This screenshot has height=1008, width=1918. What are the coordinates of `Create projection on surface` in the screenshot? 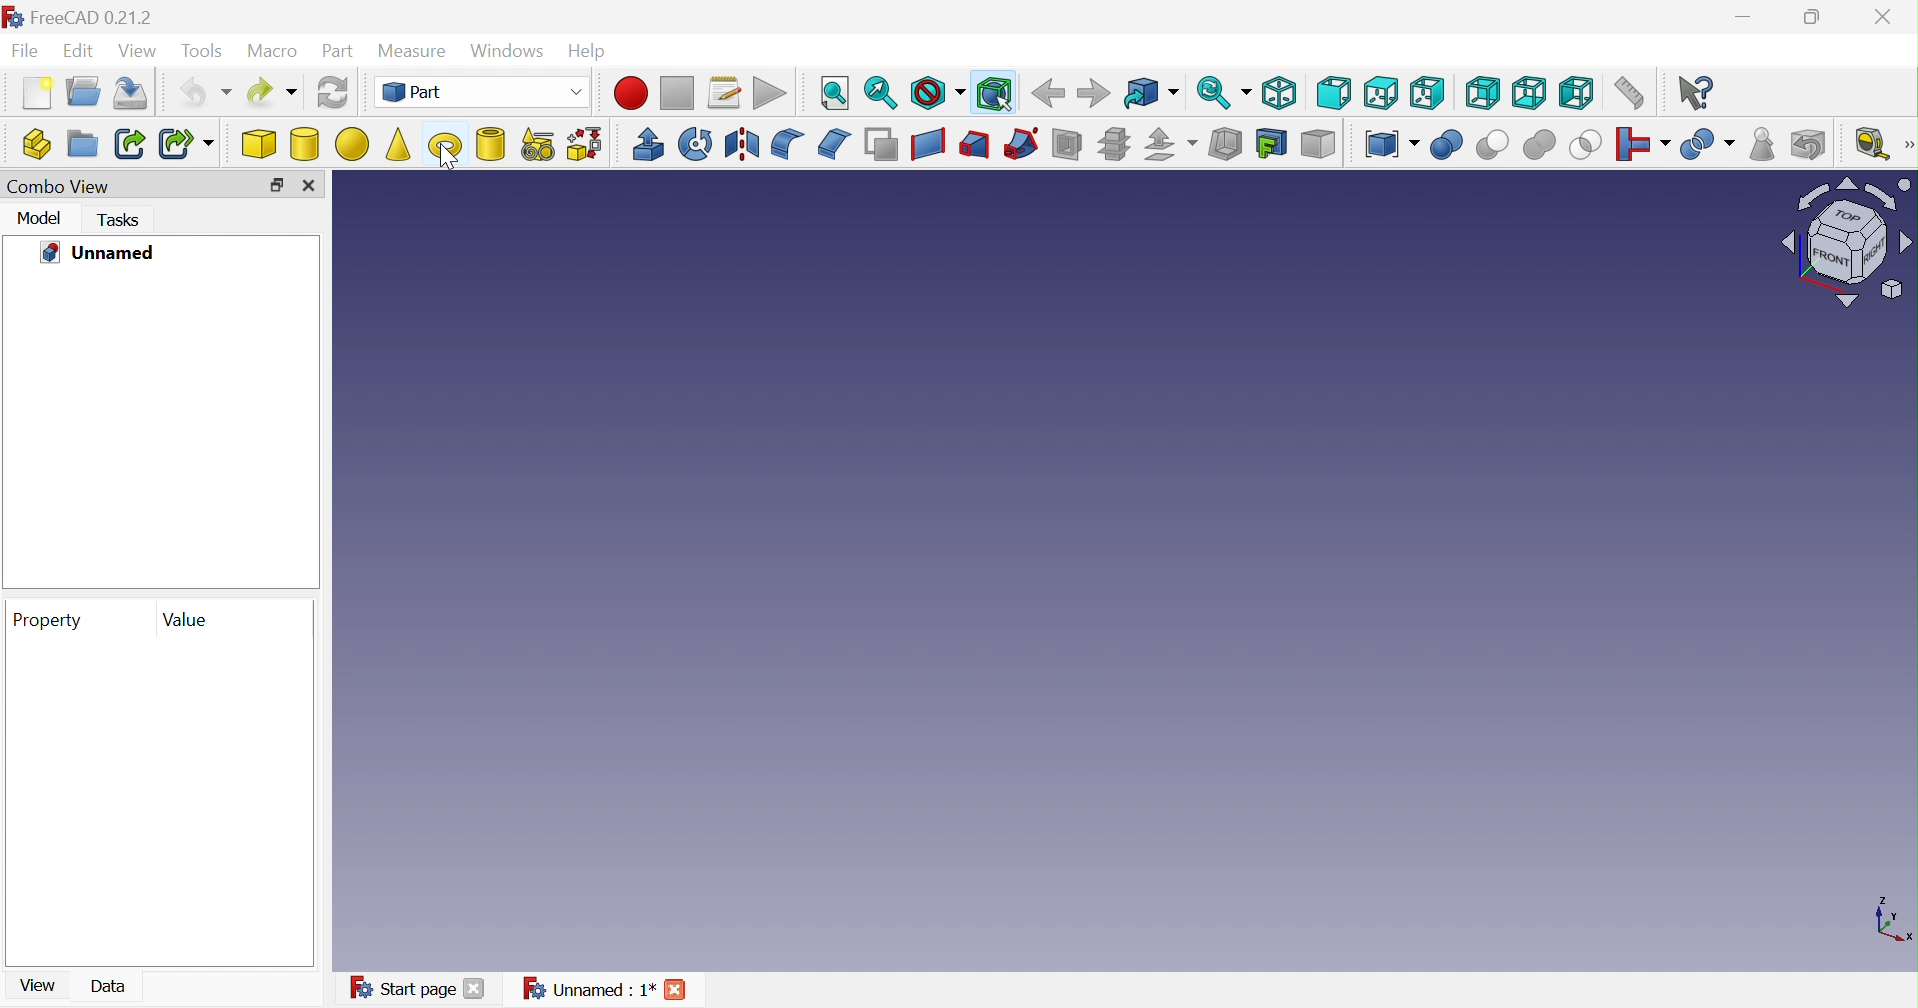 It's located at (1272, 144).